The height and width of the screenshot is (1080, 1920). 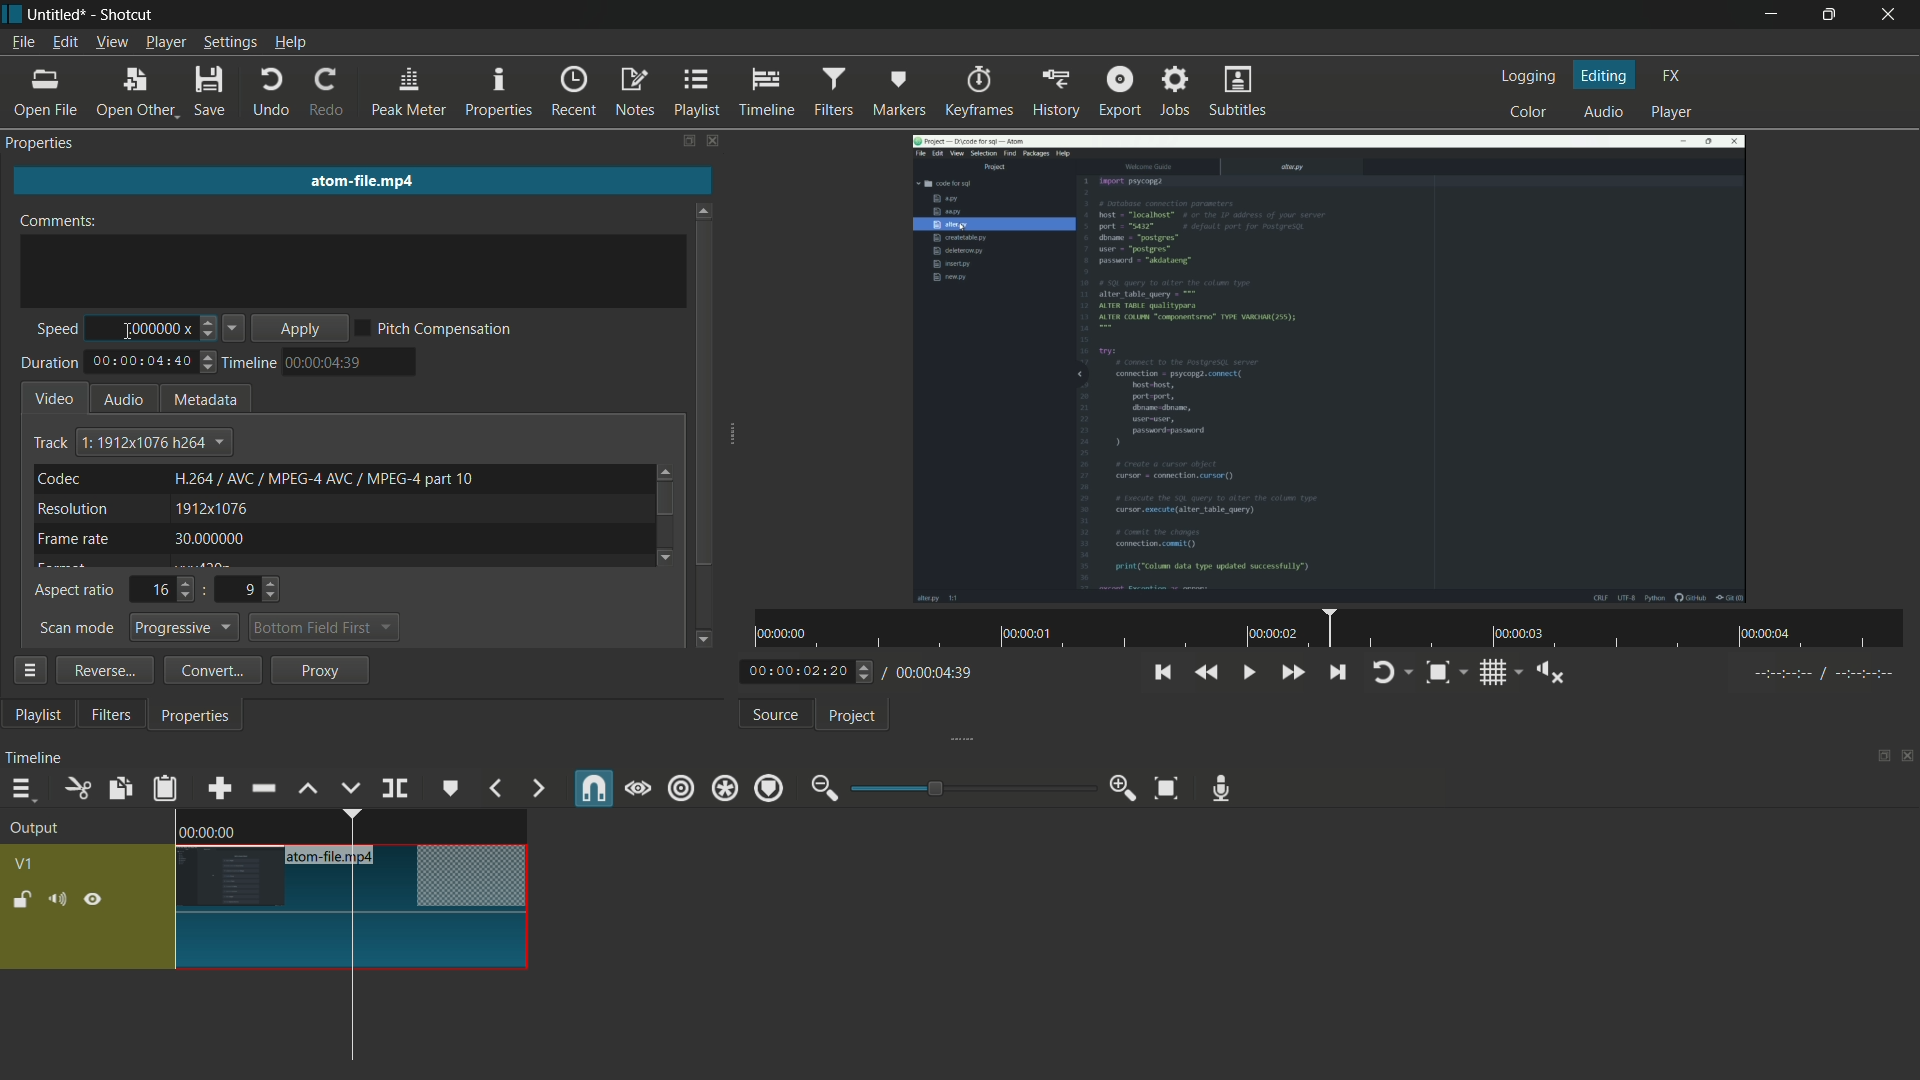 I want to click on playlist, so click(x=37, y=715).